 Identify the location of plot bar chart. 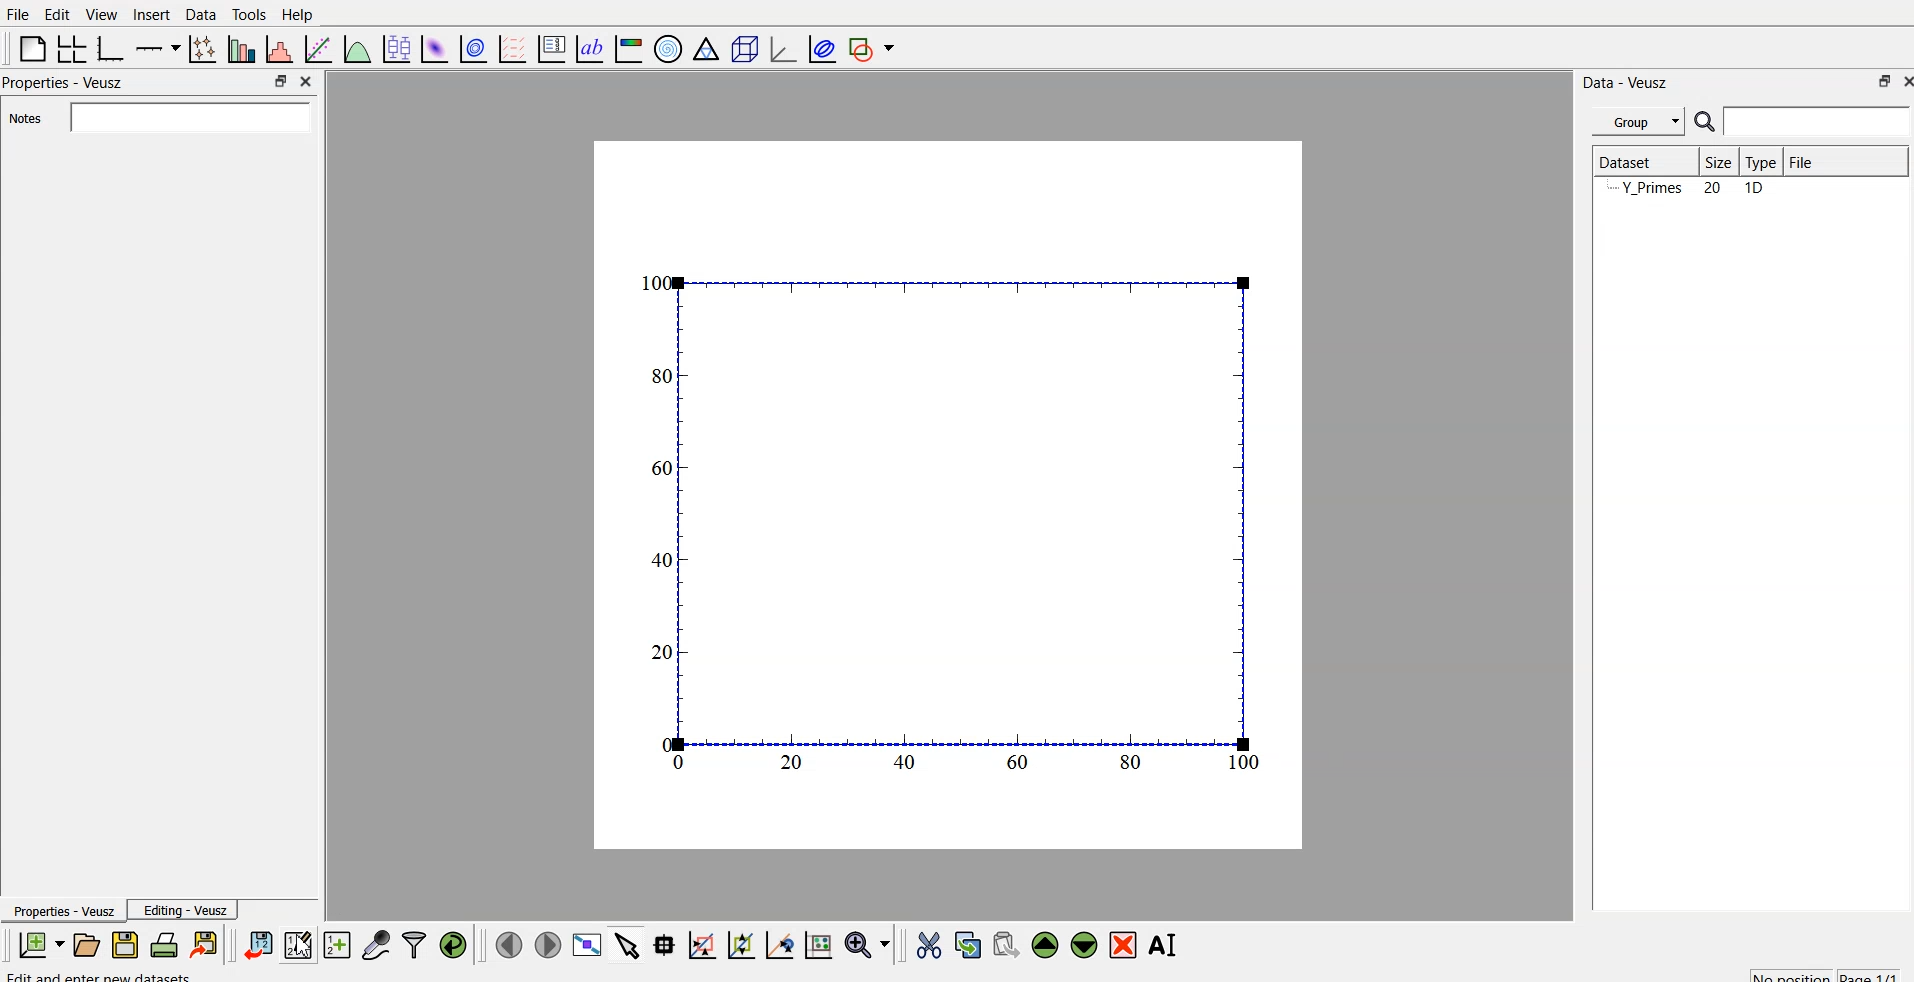
(239, 51).